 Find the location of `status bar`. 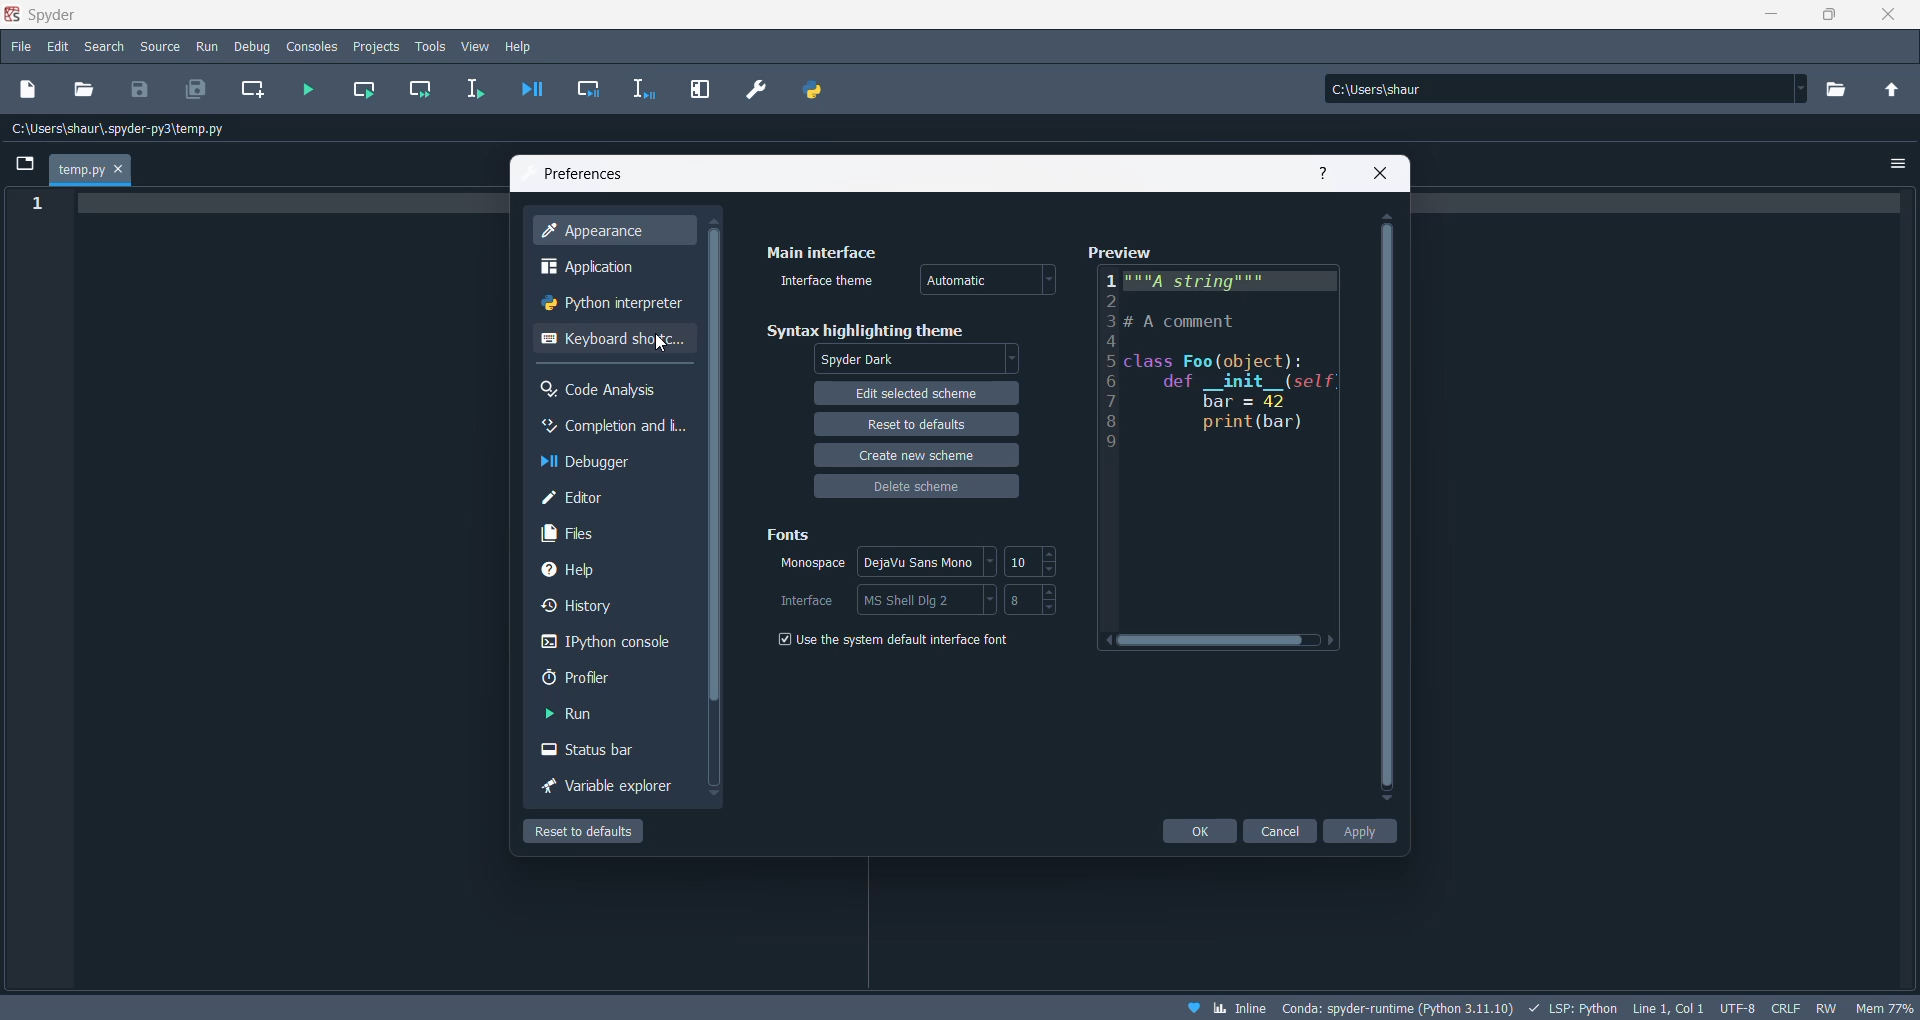

status bar is located at coordinates (595, 753).